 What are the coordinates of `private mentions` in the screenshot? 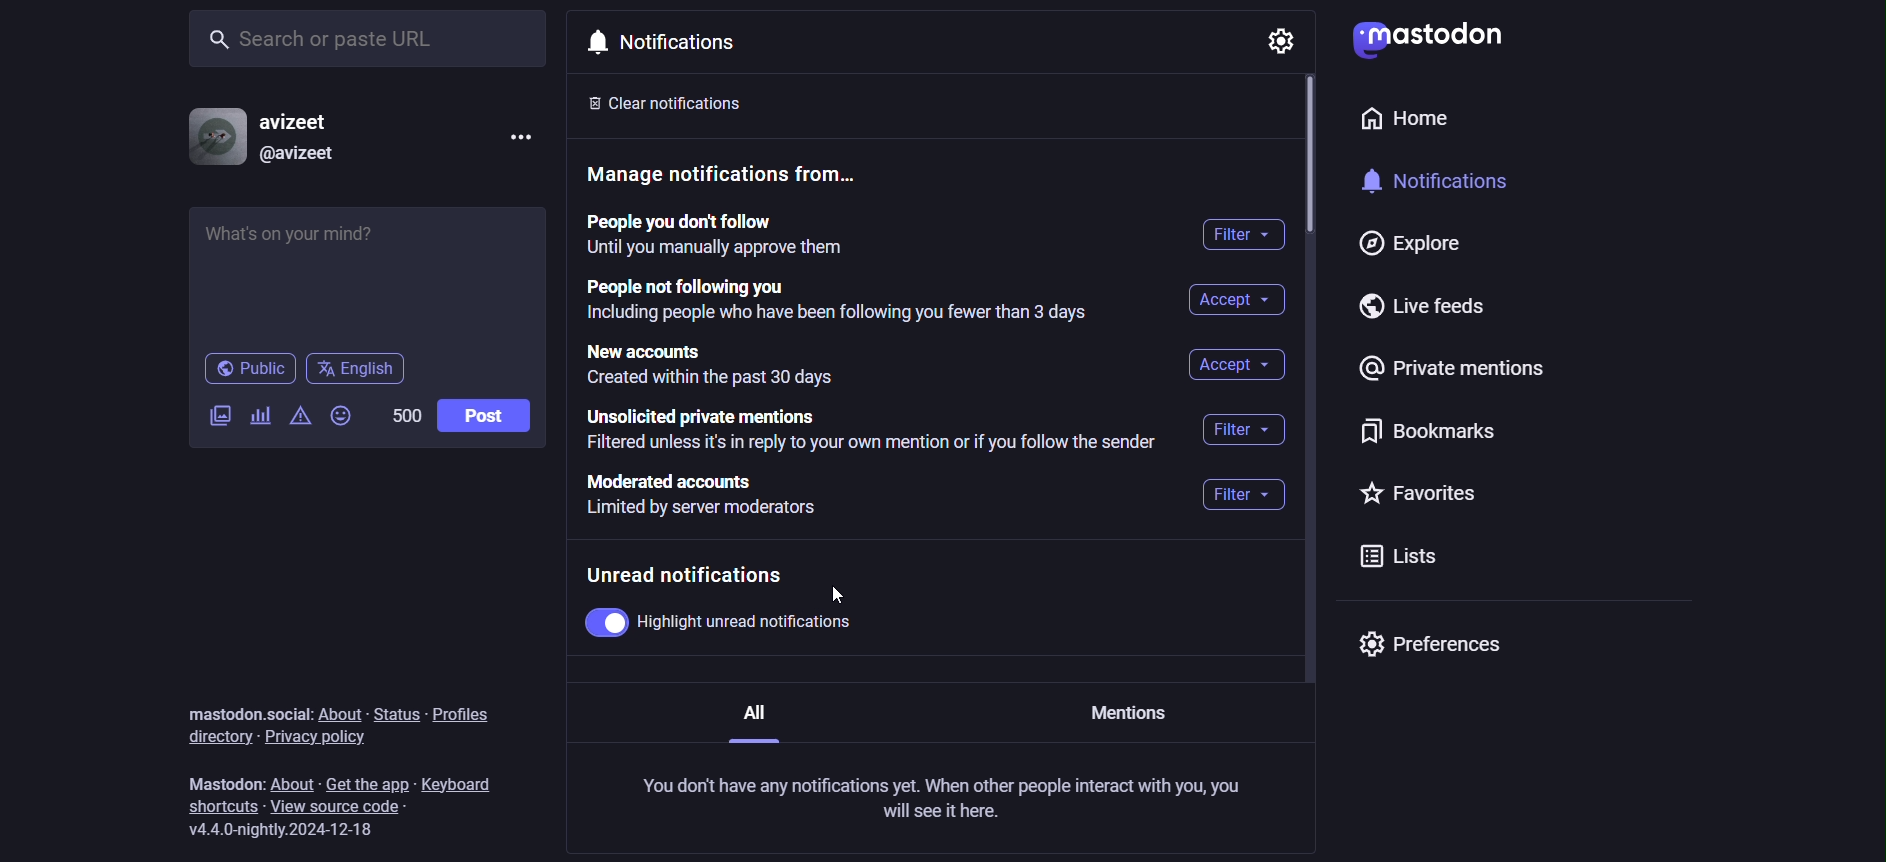 It's located at (1446, 377).